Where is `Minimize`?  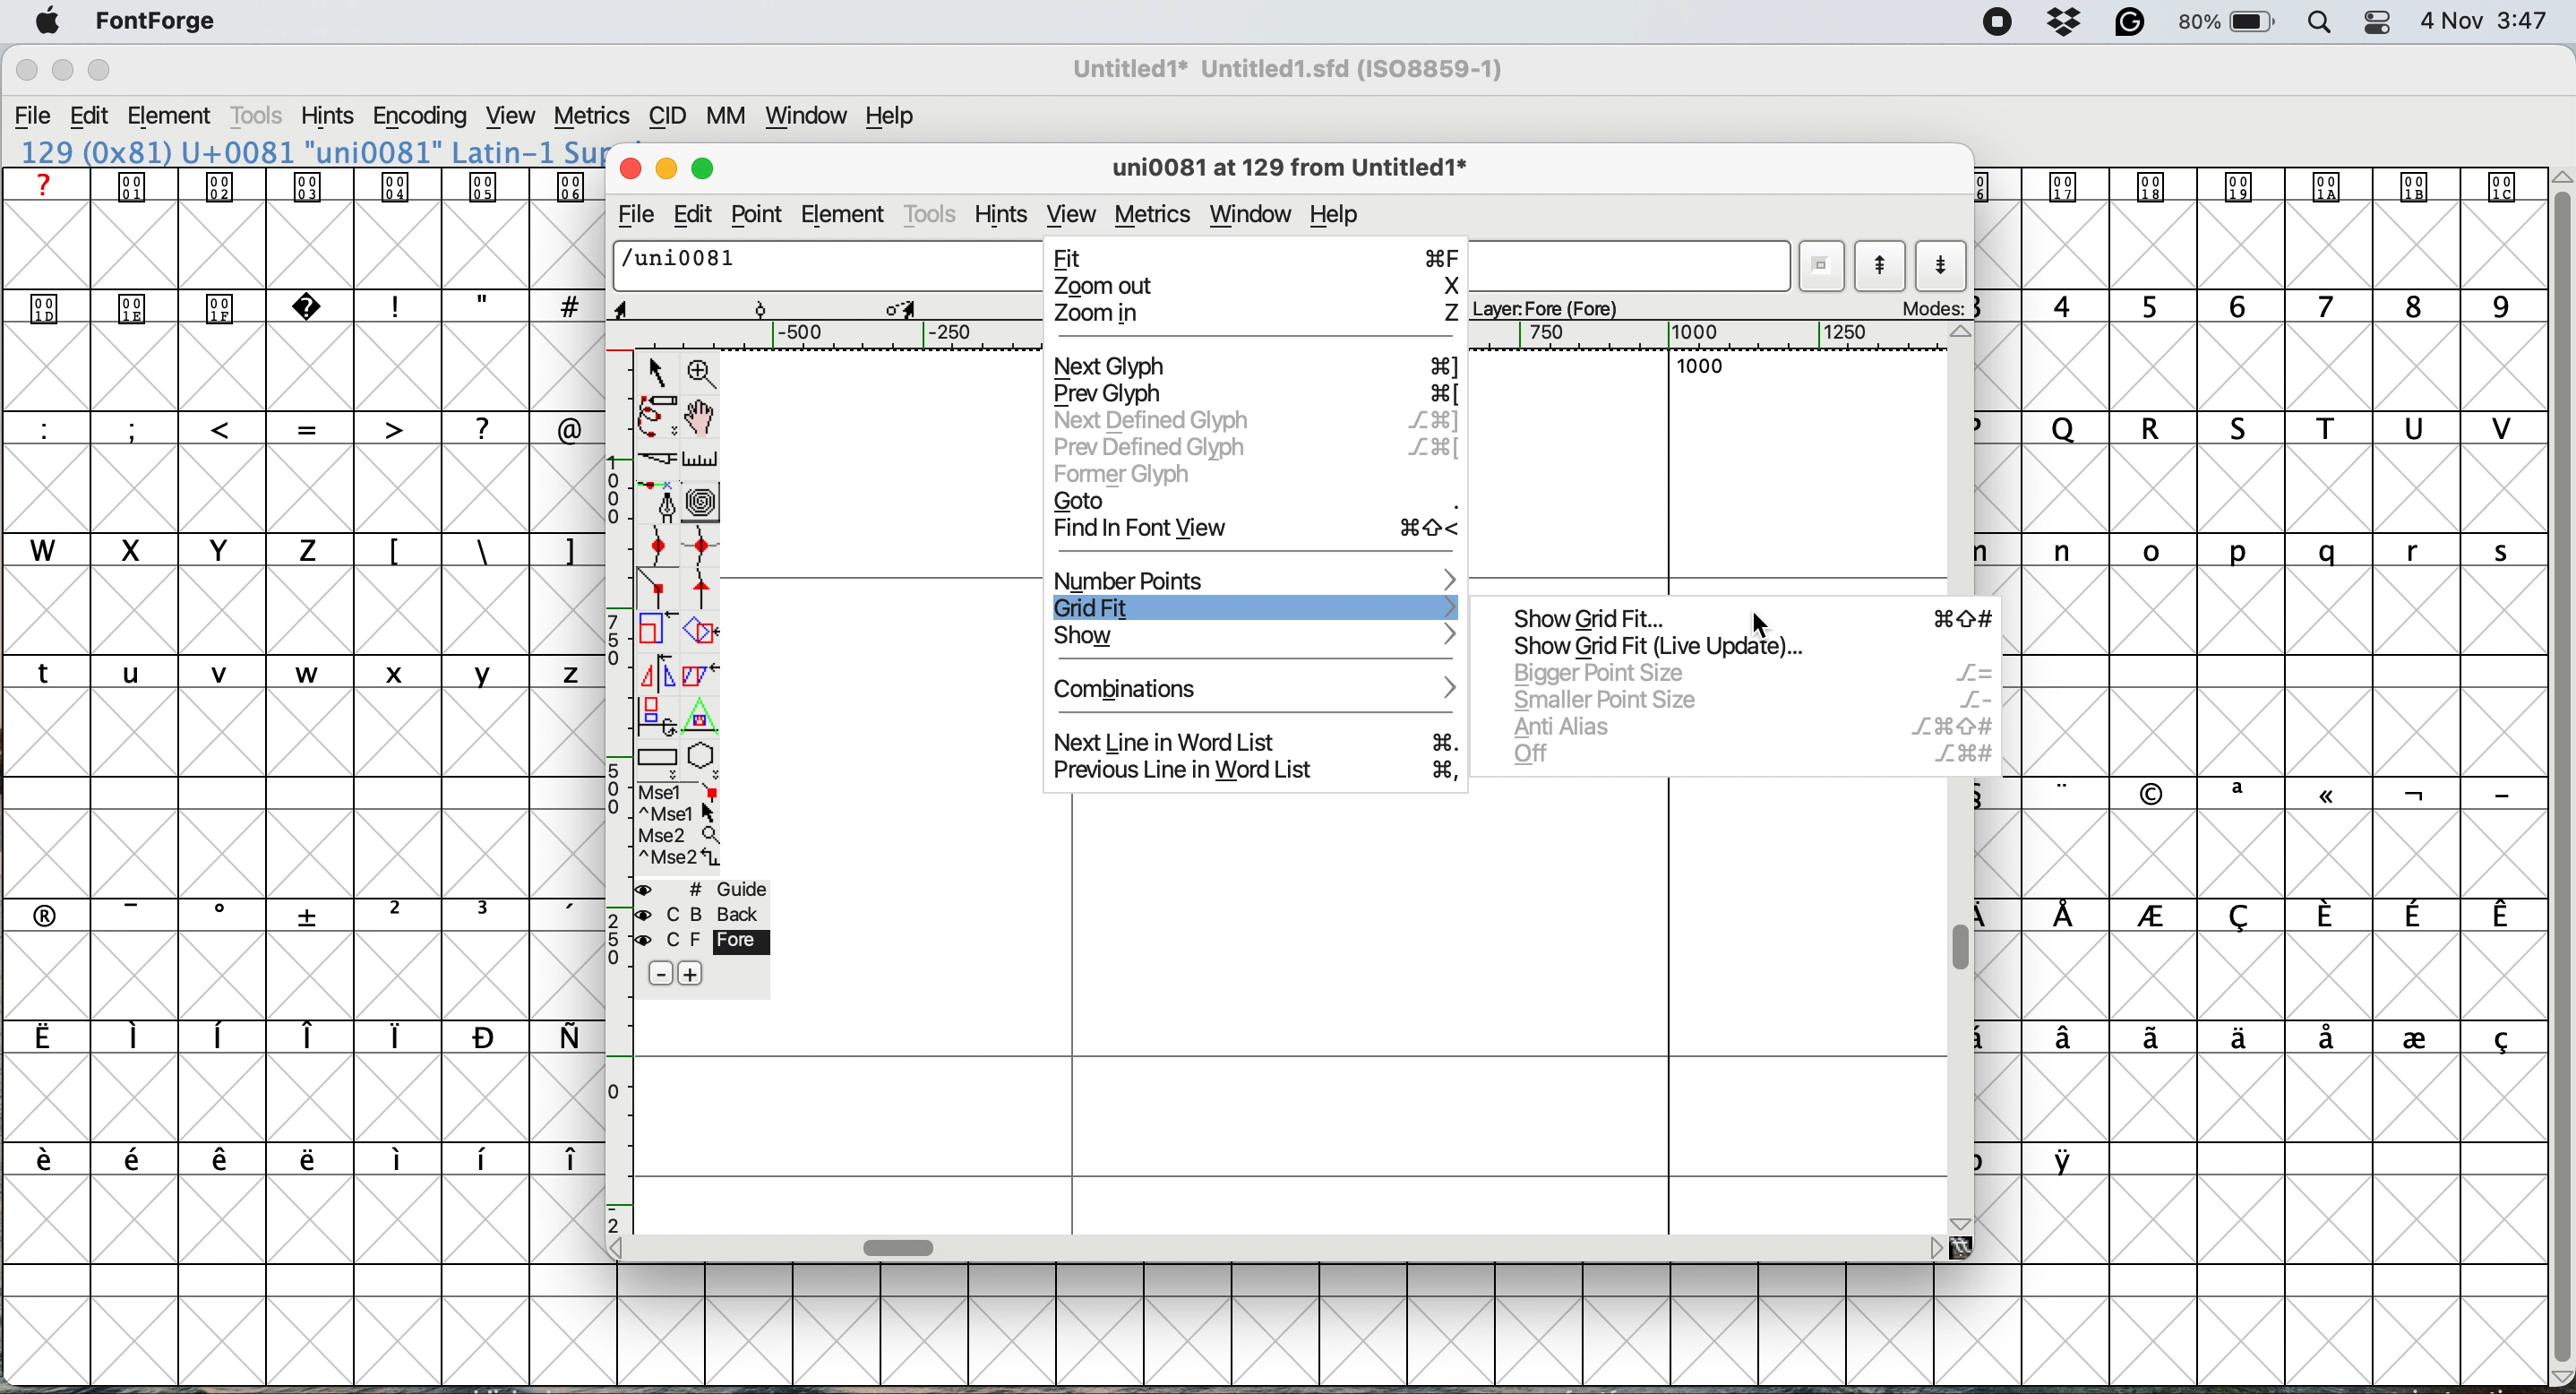 Minimize is located at coordinates (65, 70).